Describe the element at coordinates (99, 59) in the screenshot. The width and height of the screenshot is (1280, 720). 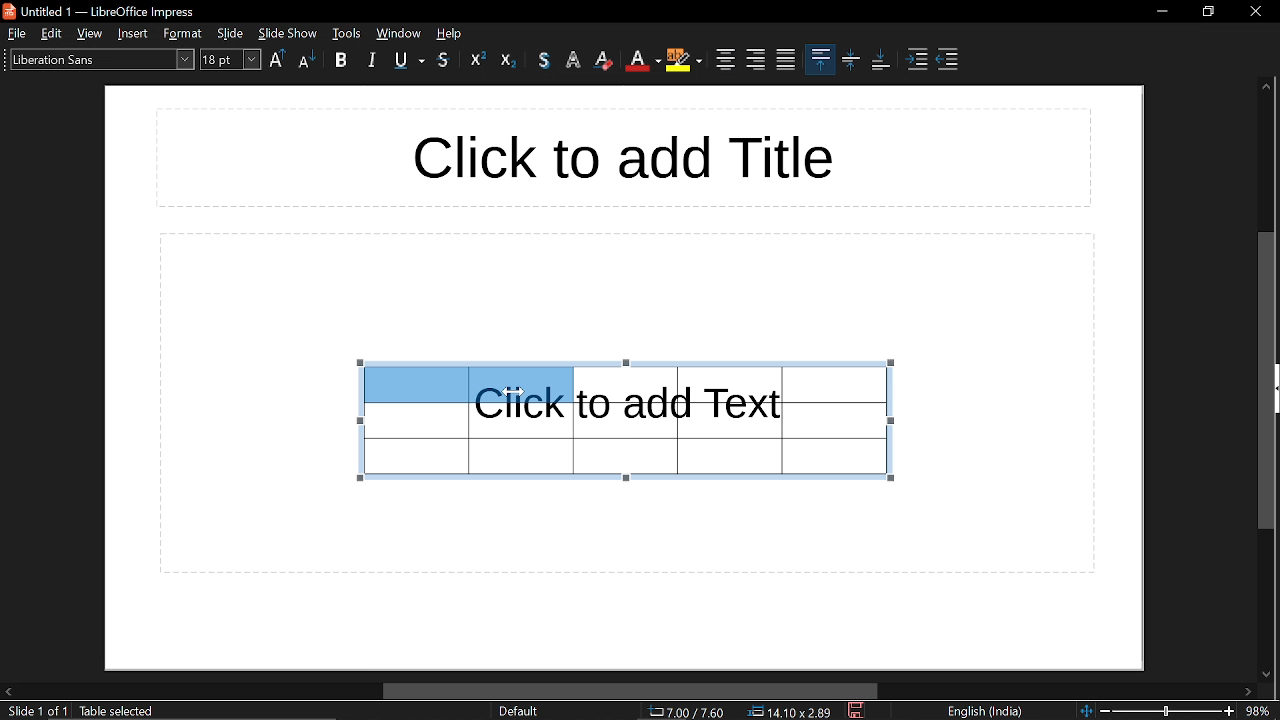
I see `text style` at that location.